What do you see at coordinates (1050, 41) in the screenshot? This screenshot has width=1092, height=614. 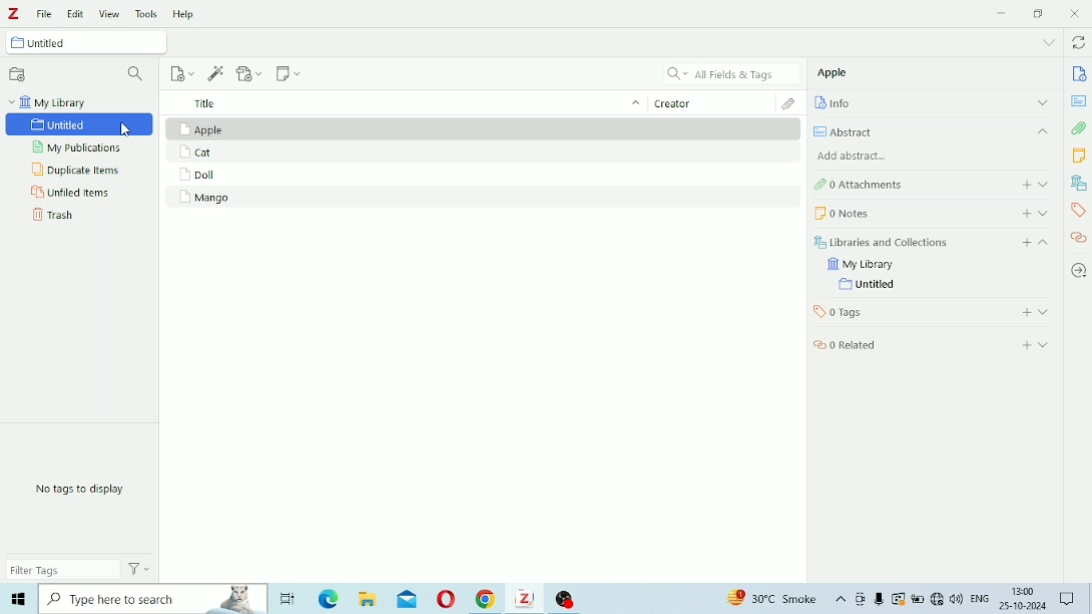 I see `List all tabs` at bounding box center [1050, 41].